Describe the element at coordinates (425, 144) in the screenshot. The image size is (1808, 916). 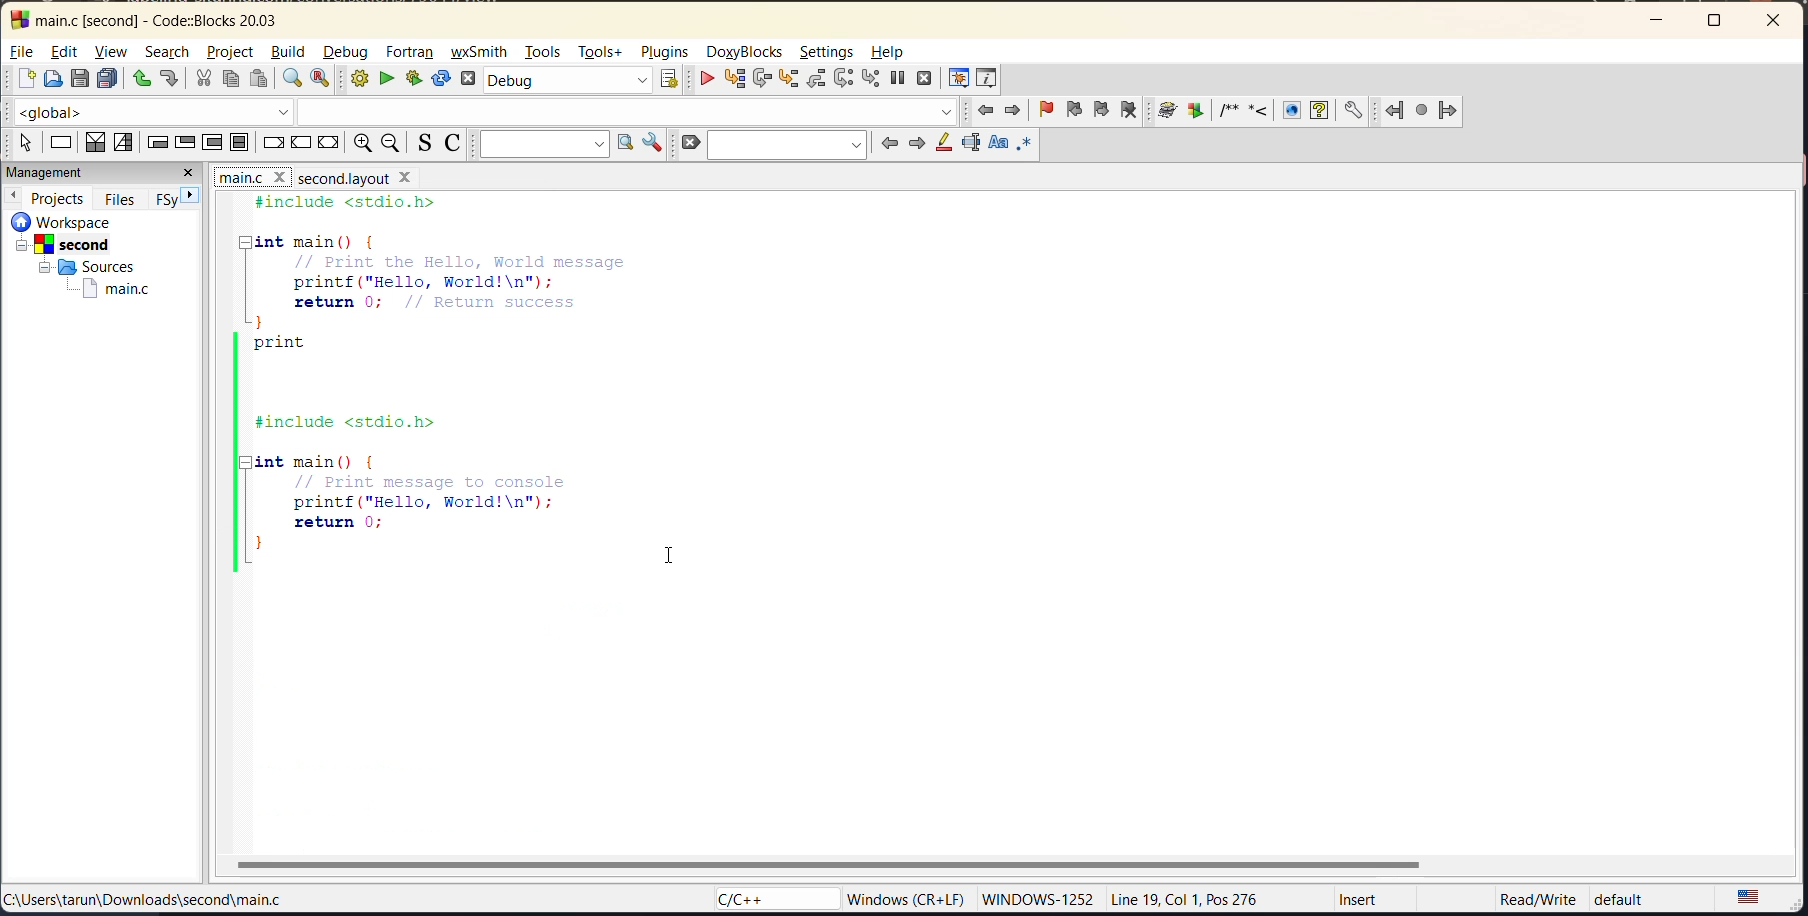
I see `toggle source` at that location.